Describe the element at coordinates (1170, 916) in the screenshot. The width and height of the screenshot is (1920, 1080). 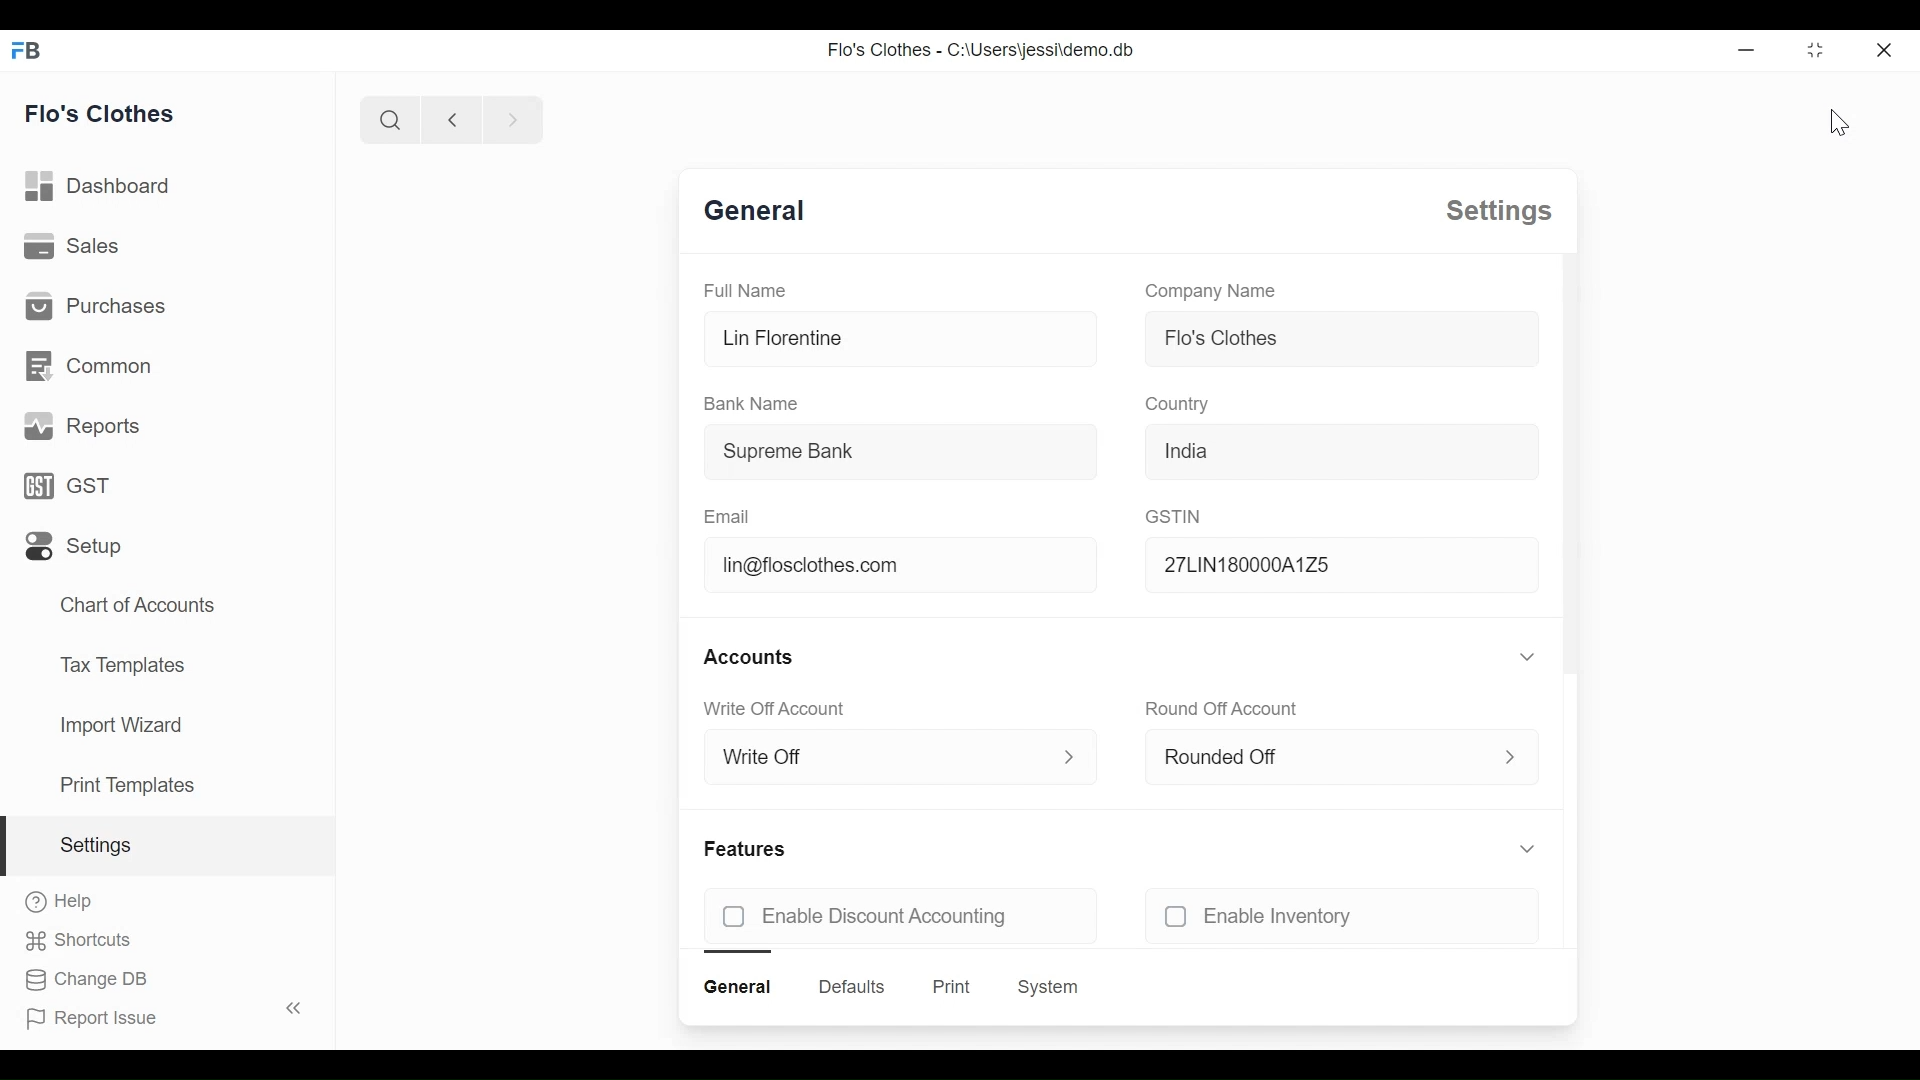
I see `checkbox` at that location.